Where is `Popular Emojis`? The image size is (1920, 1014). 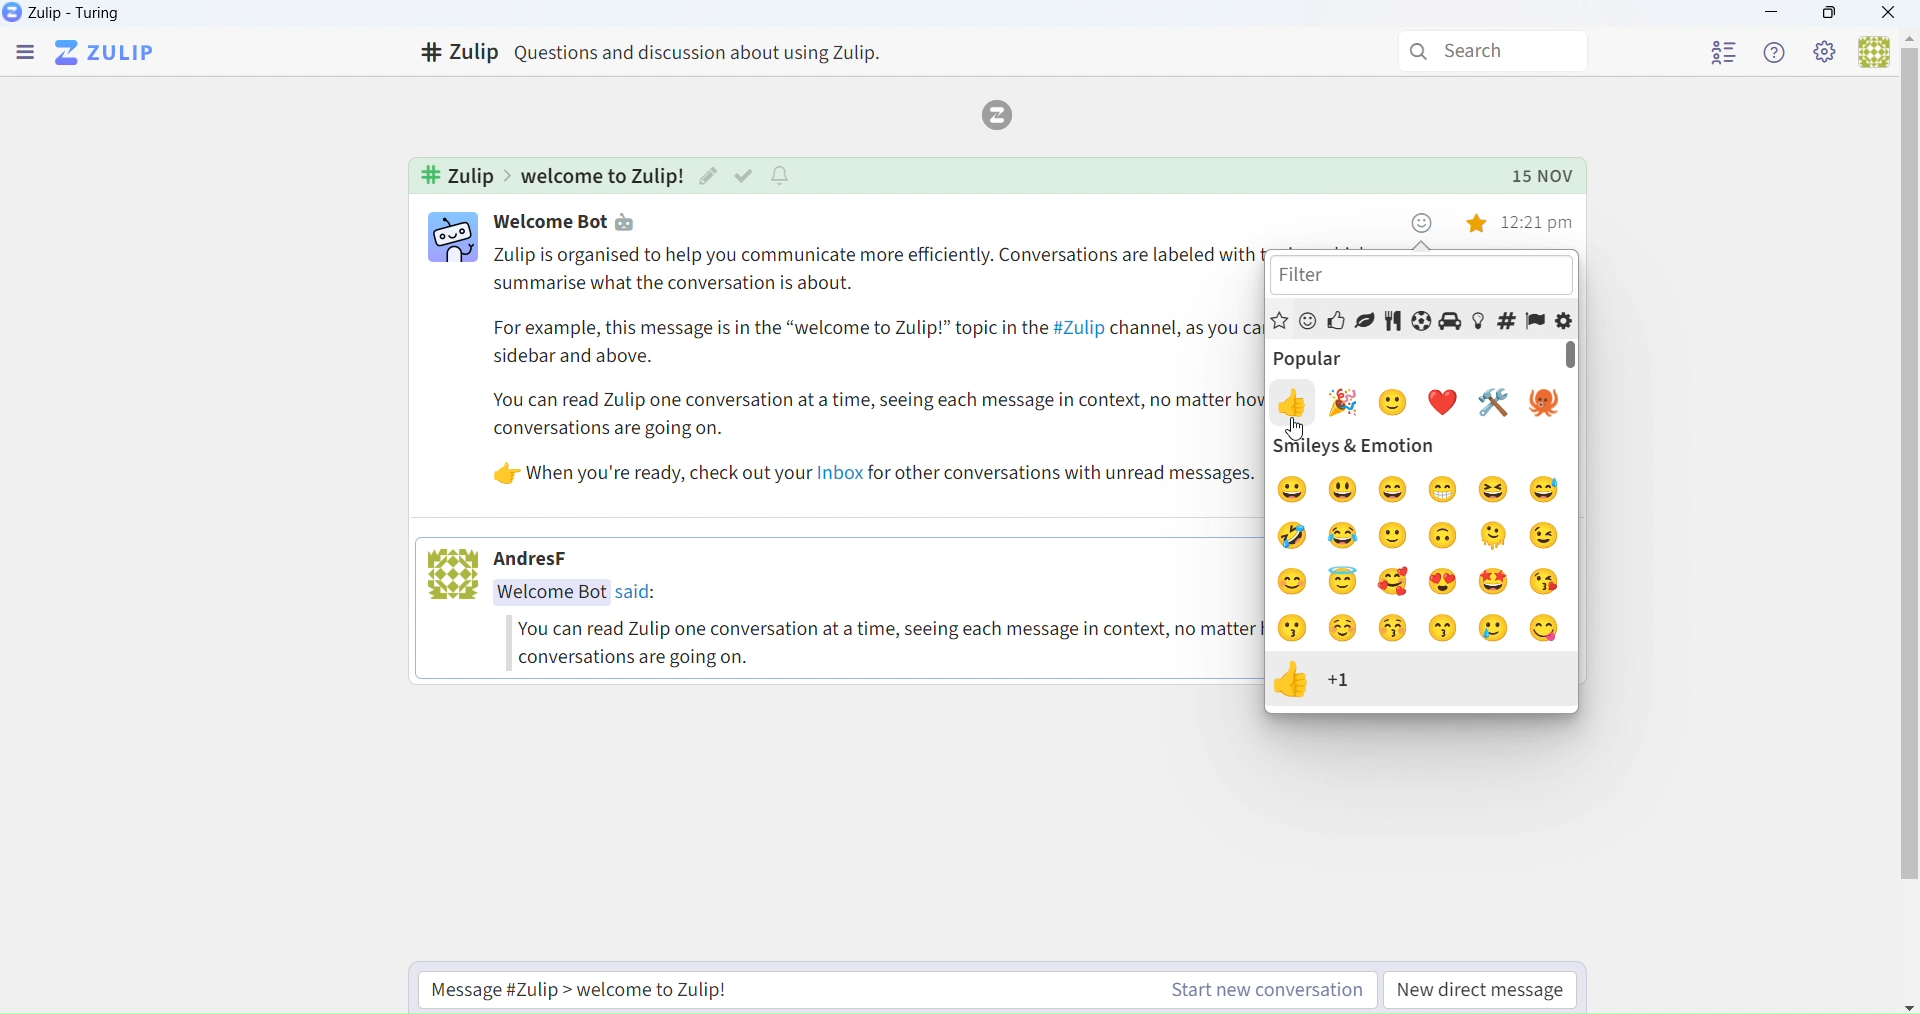 Popular Emojis is located at coordinates (1340, 356).